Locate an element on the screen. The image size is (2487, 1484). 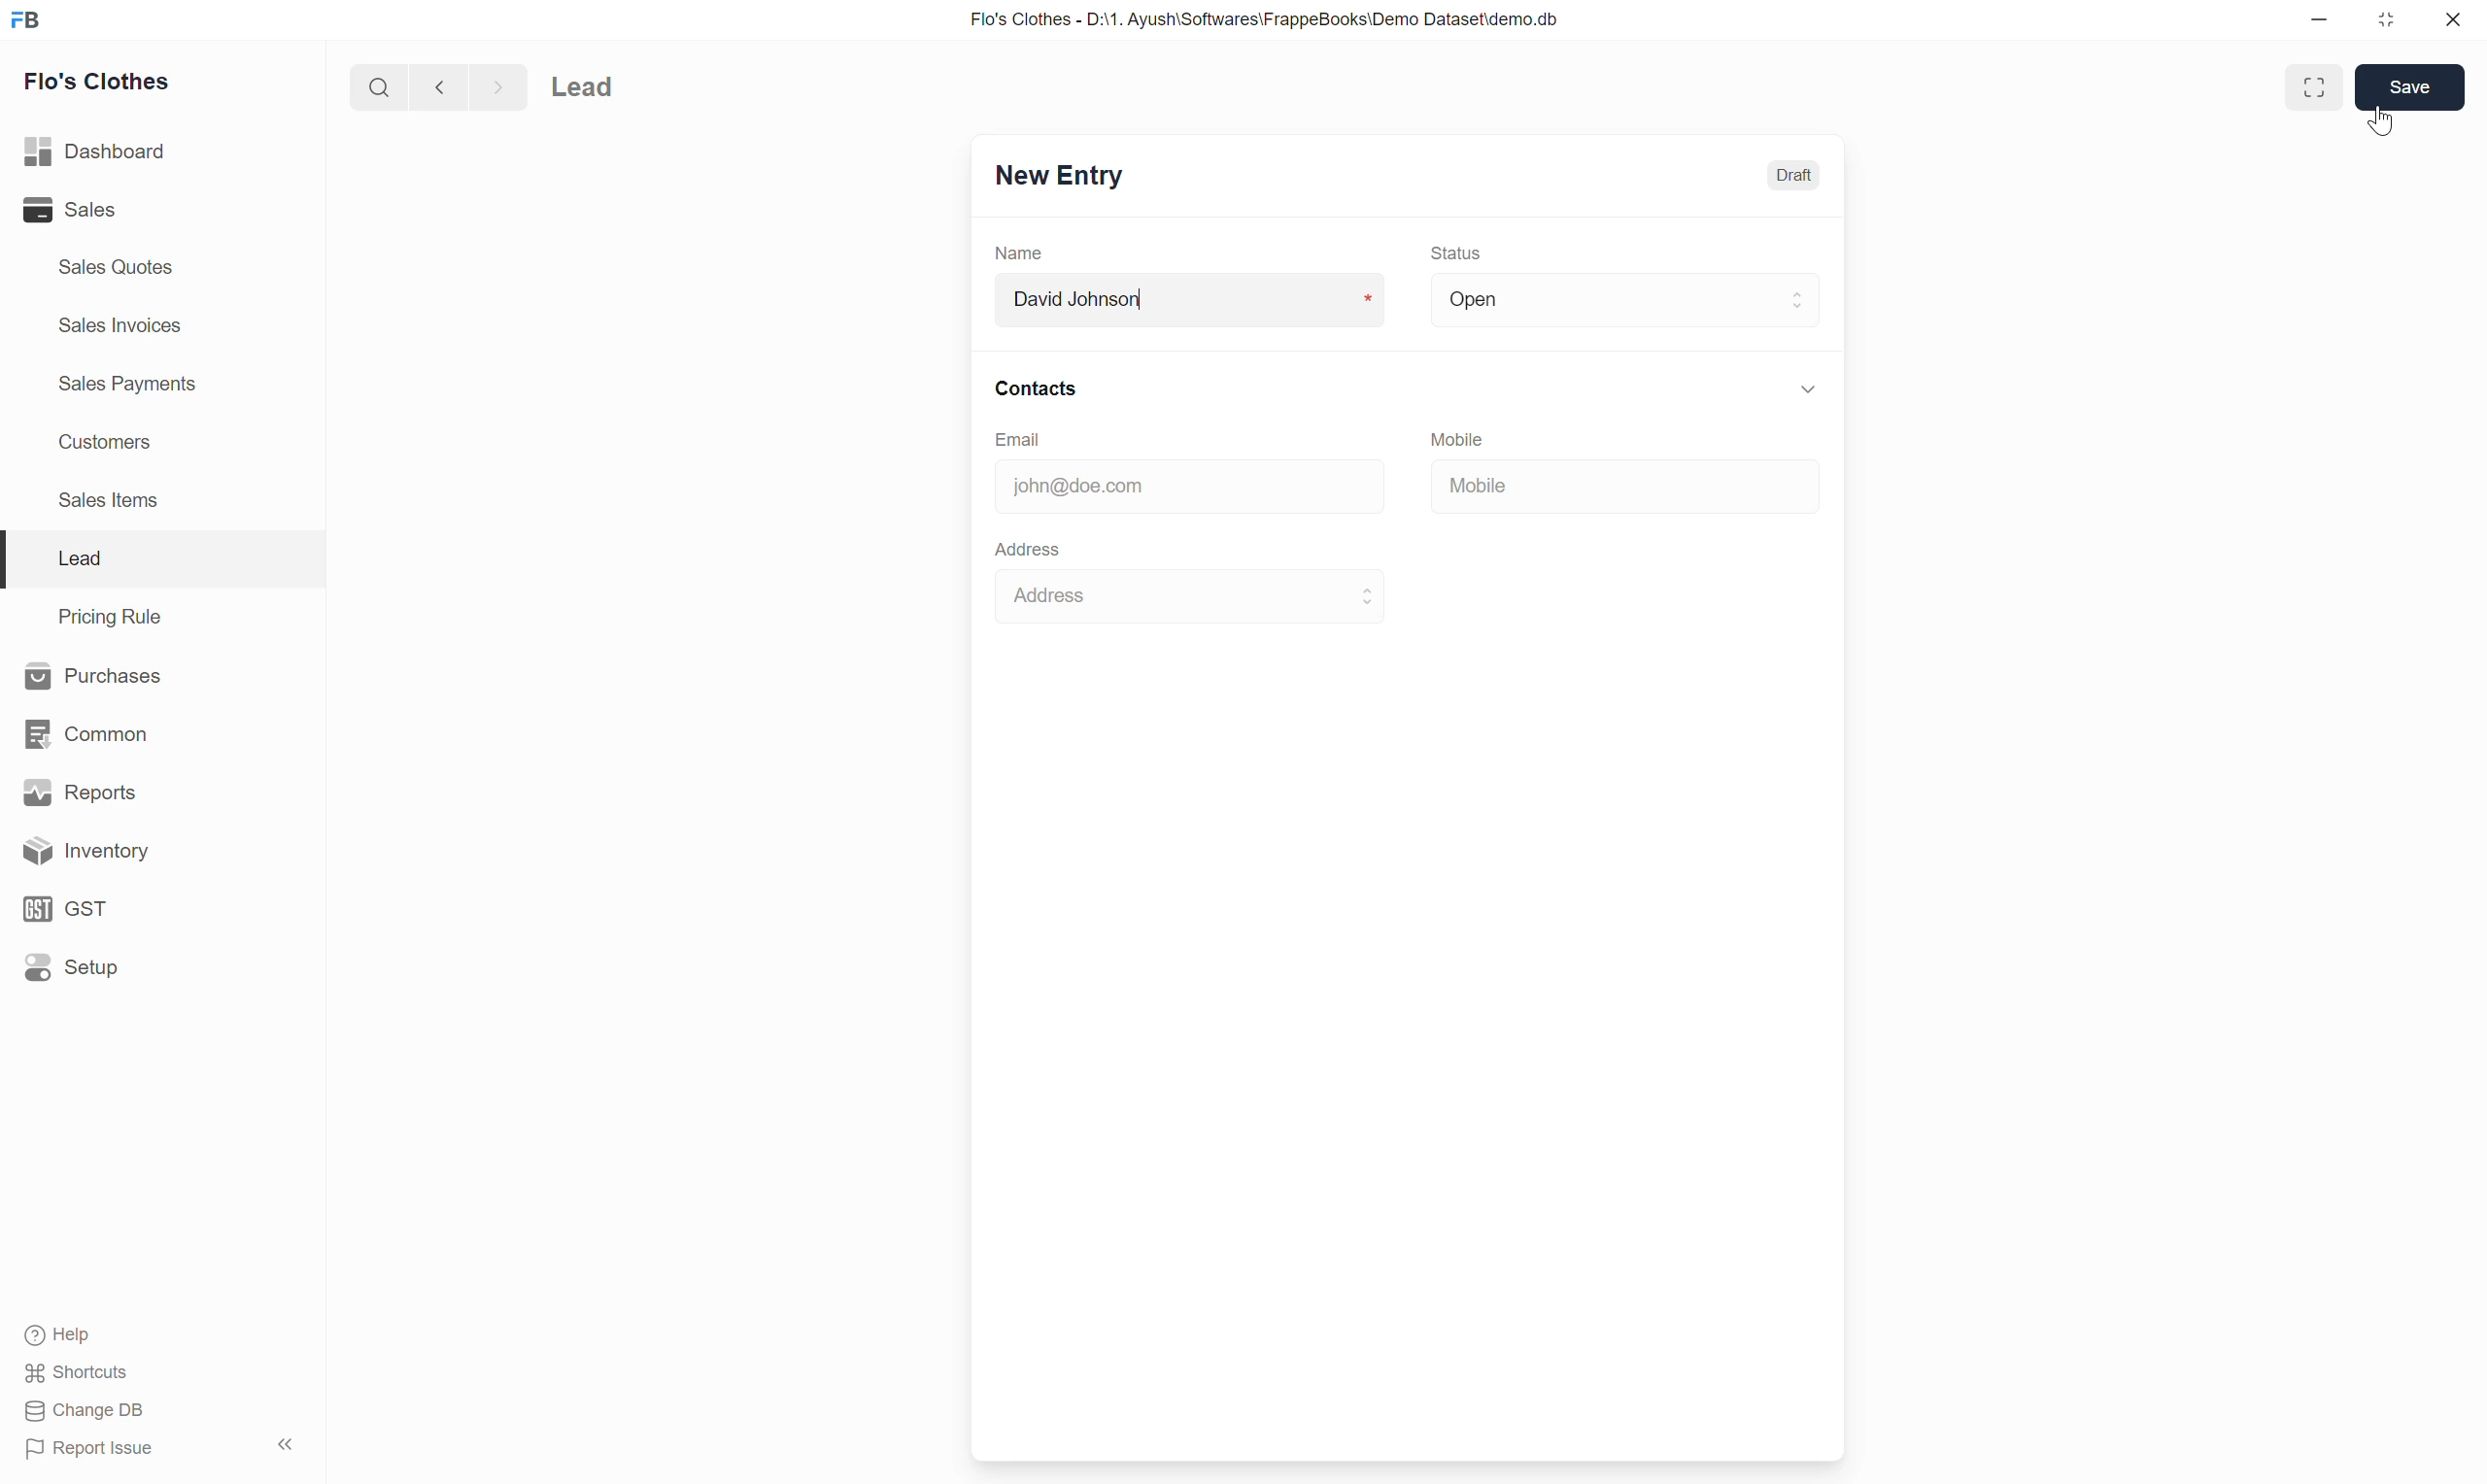
Mobile is located at coordinates (1467, 435).